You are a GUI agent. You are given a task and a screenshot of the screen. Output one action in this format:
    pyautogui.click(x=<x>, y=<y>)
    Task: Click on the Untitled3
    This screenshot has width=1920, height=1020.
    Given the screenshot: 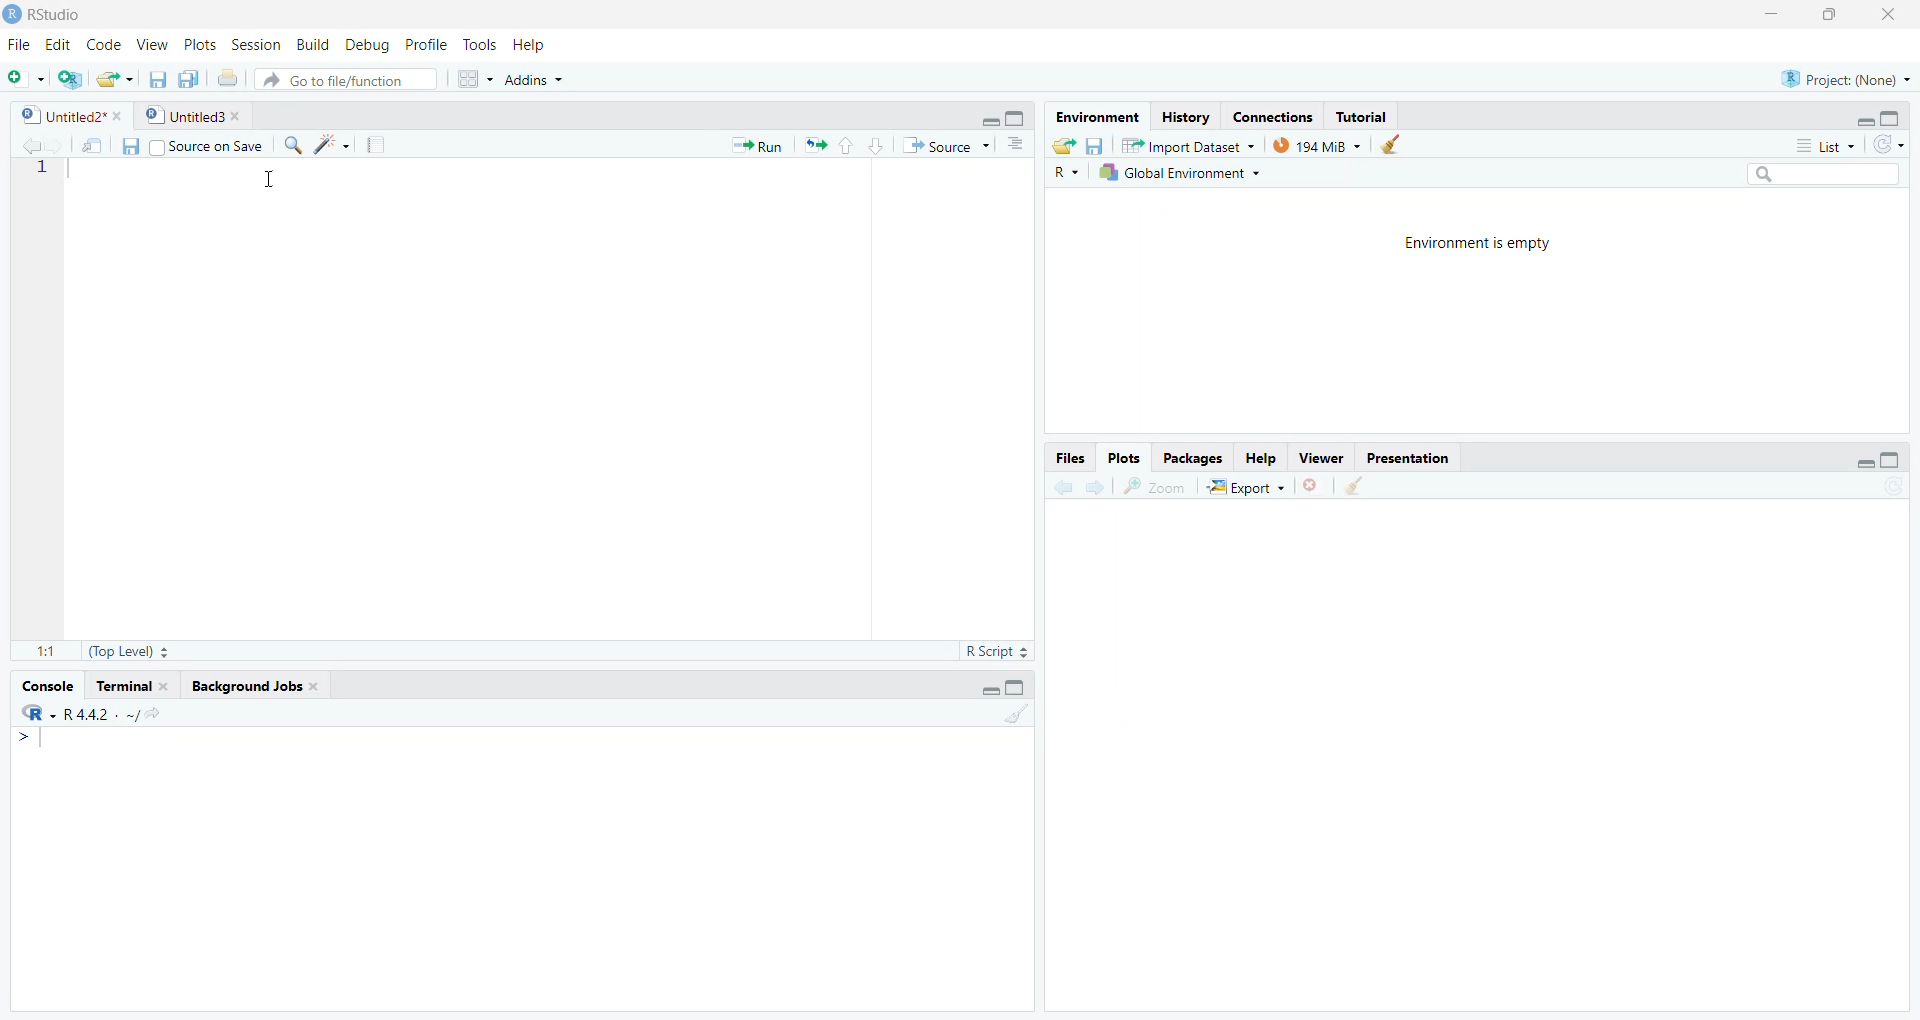 What is the action you would take?
    pyautogui.click(x=197, y=117)
    